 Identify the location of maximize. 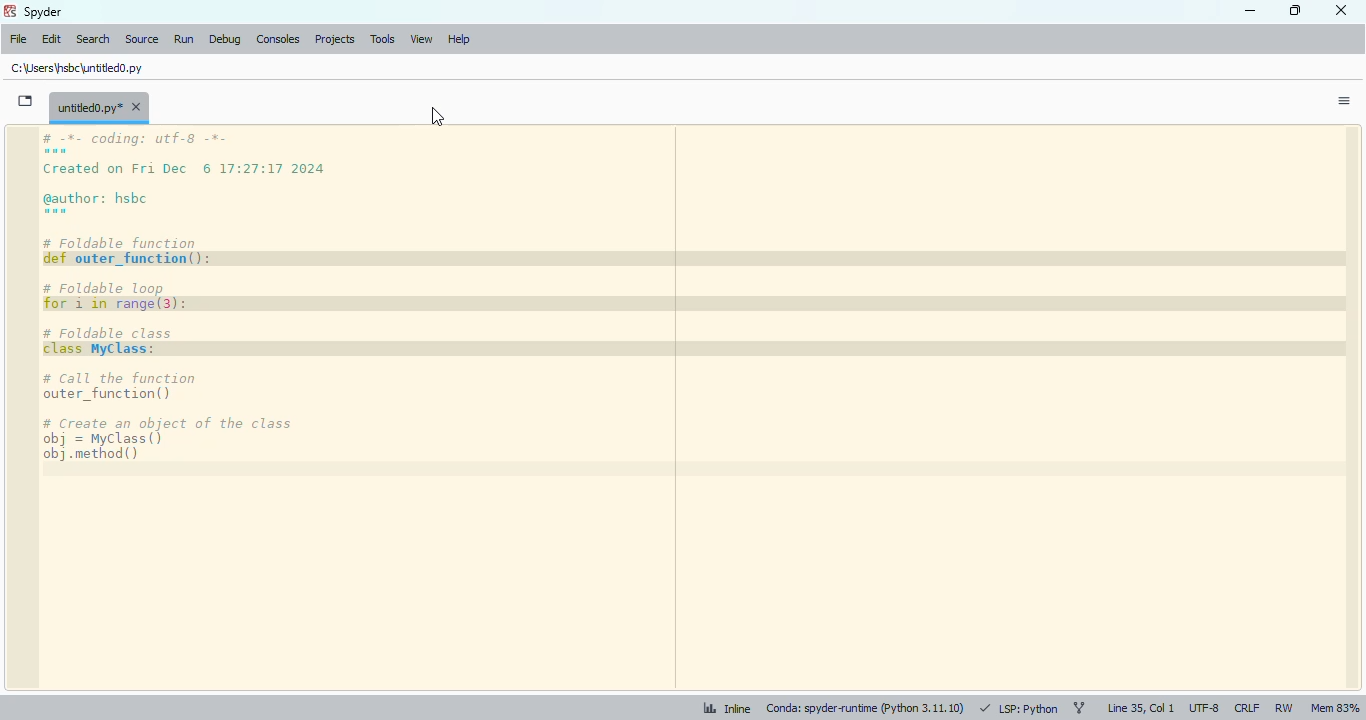
(1297, 10).